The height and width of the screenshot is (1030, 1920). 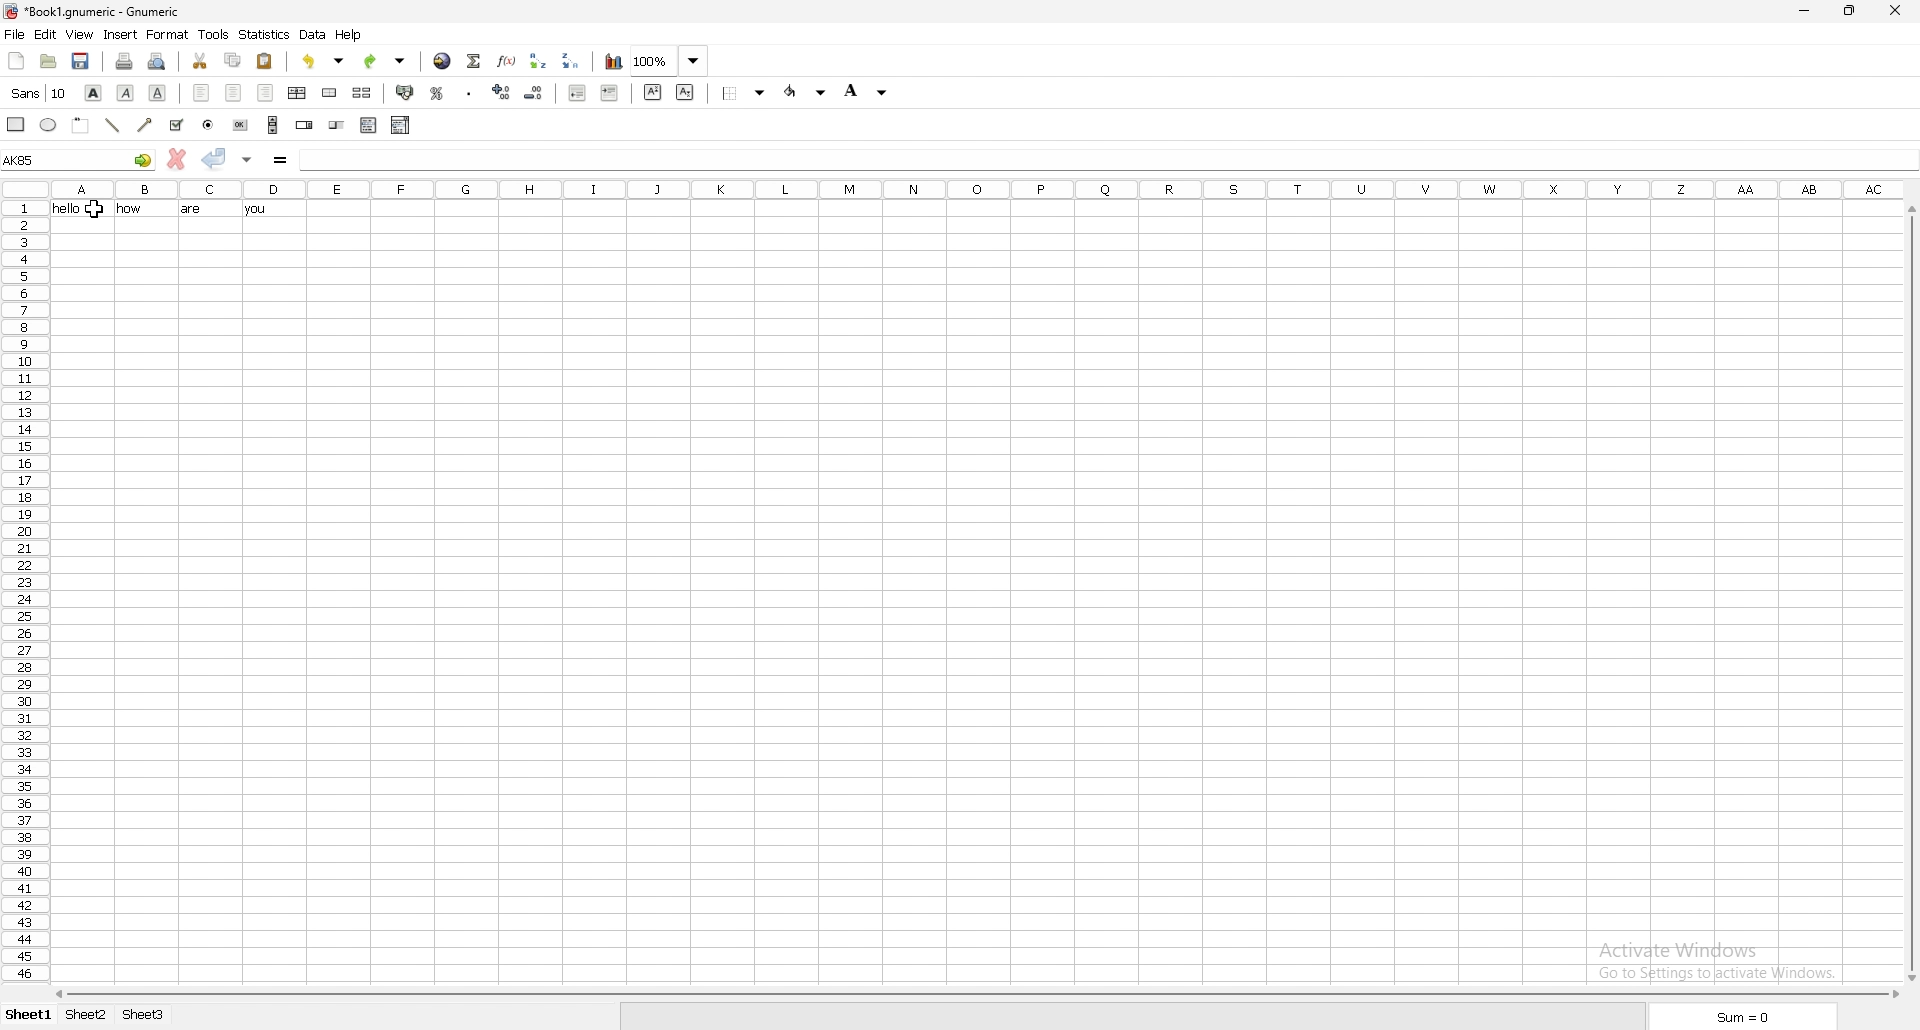 I want to click on right align, so click(x=266, y=93).